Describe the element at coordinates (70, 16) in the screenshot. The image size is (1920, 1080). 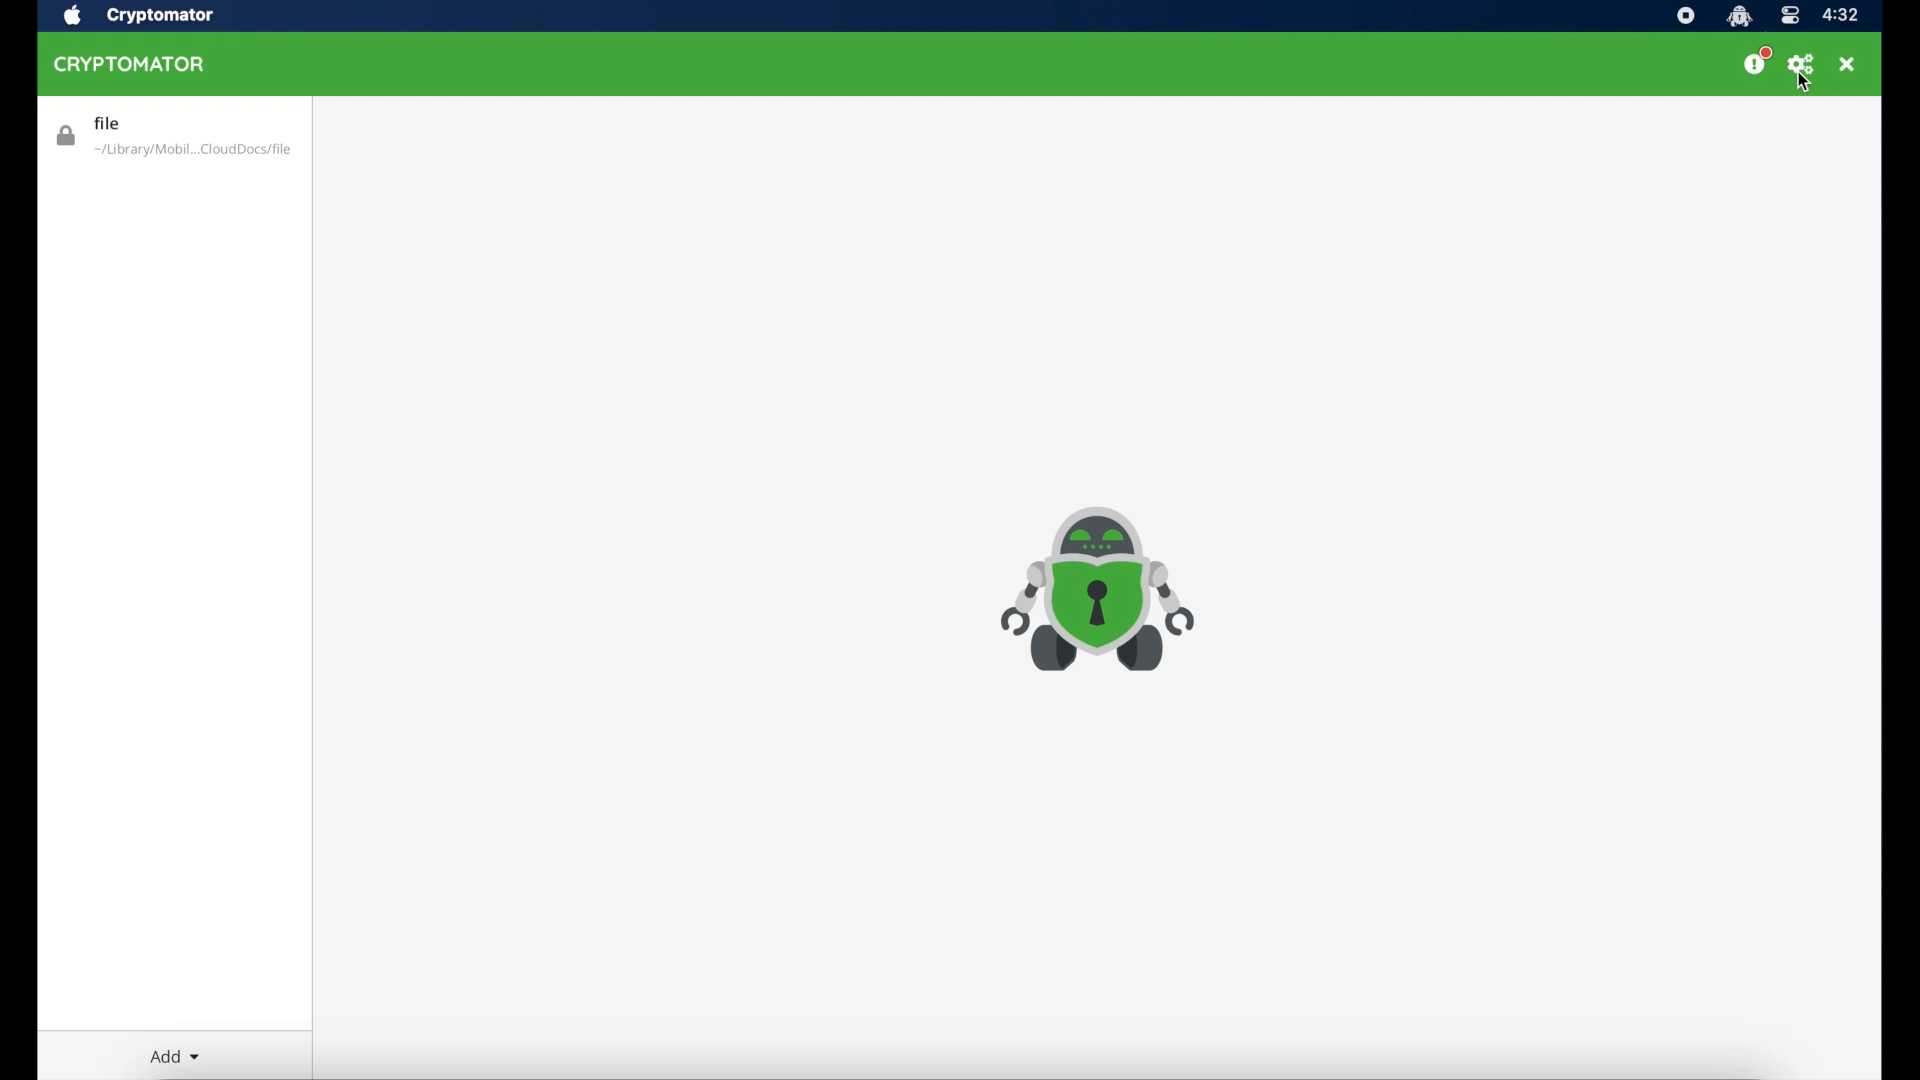
I see `apple icon` at that location.